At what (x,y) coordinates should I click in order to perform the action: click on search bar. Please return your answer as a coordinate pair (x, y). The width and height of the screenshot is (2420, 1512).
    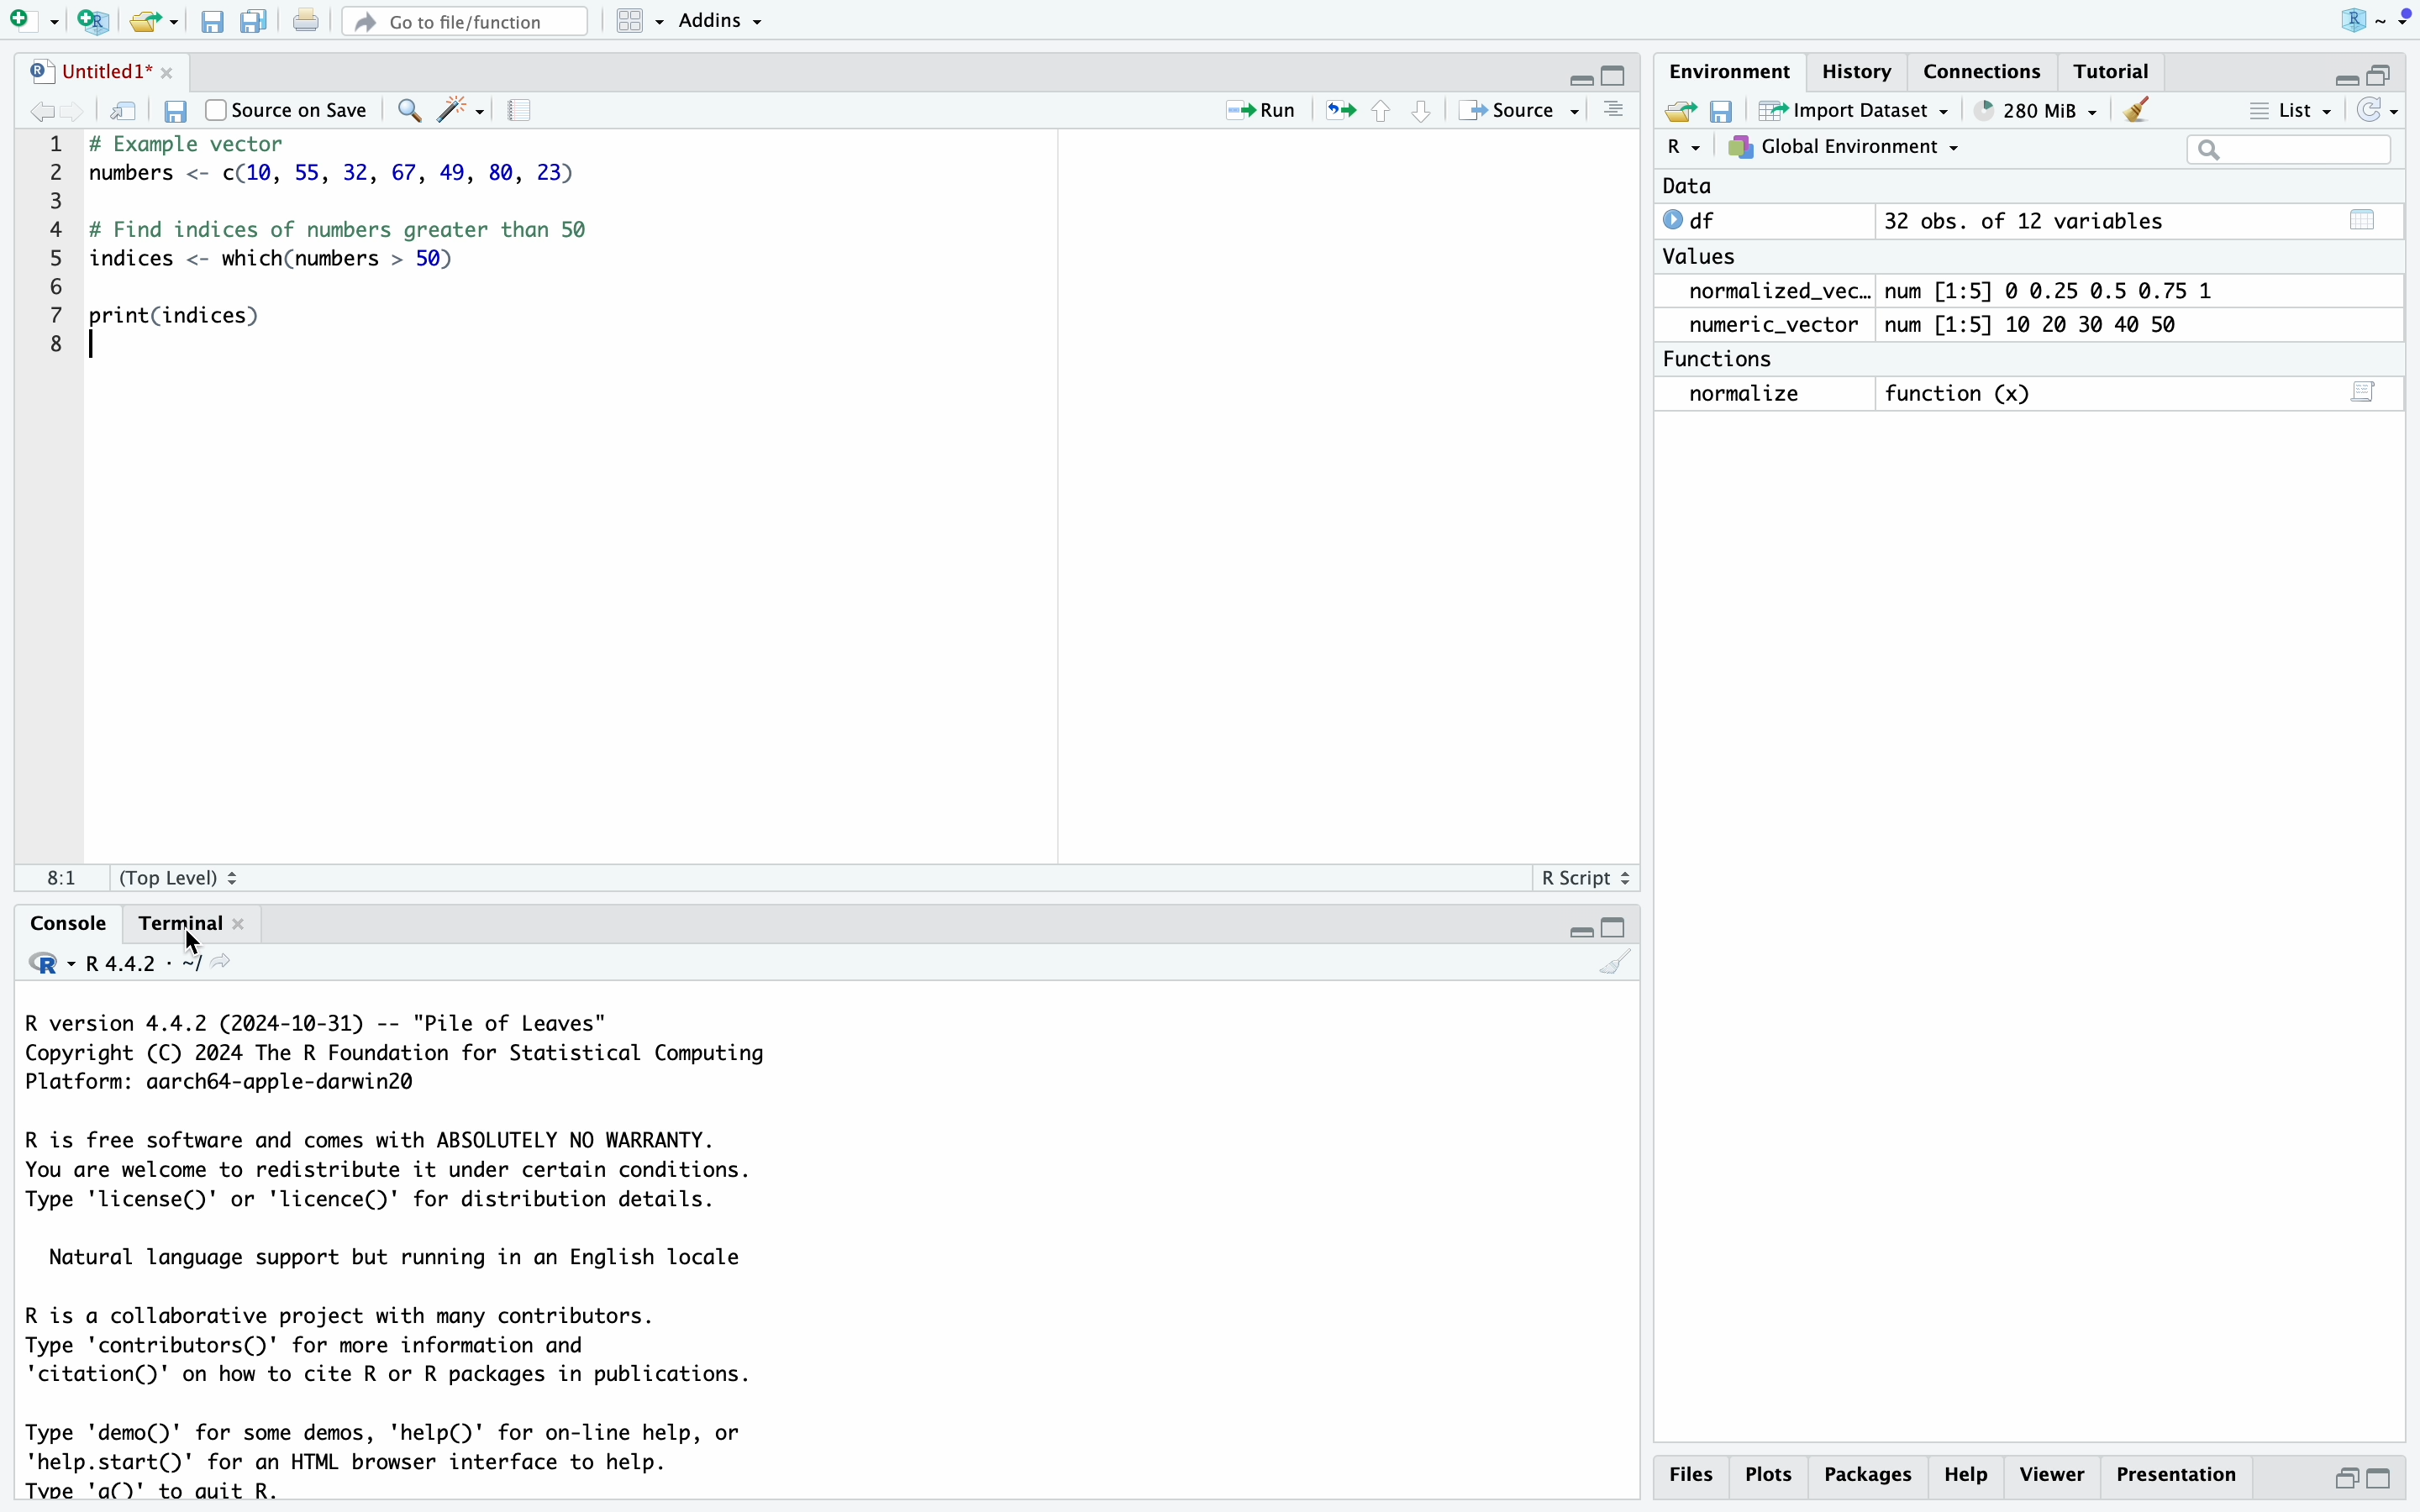
    Looking at the image, I should click on (2283, 148).